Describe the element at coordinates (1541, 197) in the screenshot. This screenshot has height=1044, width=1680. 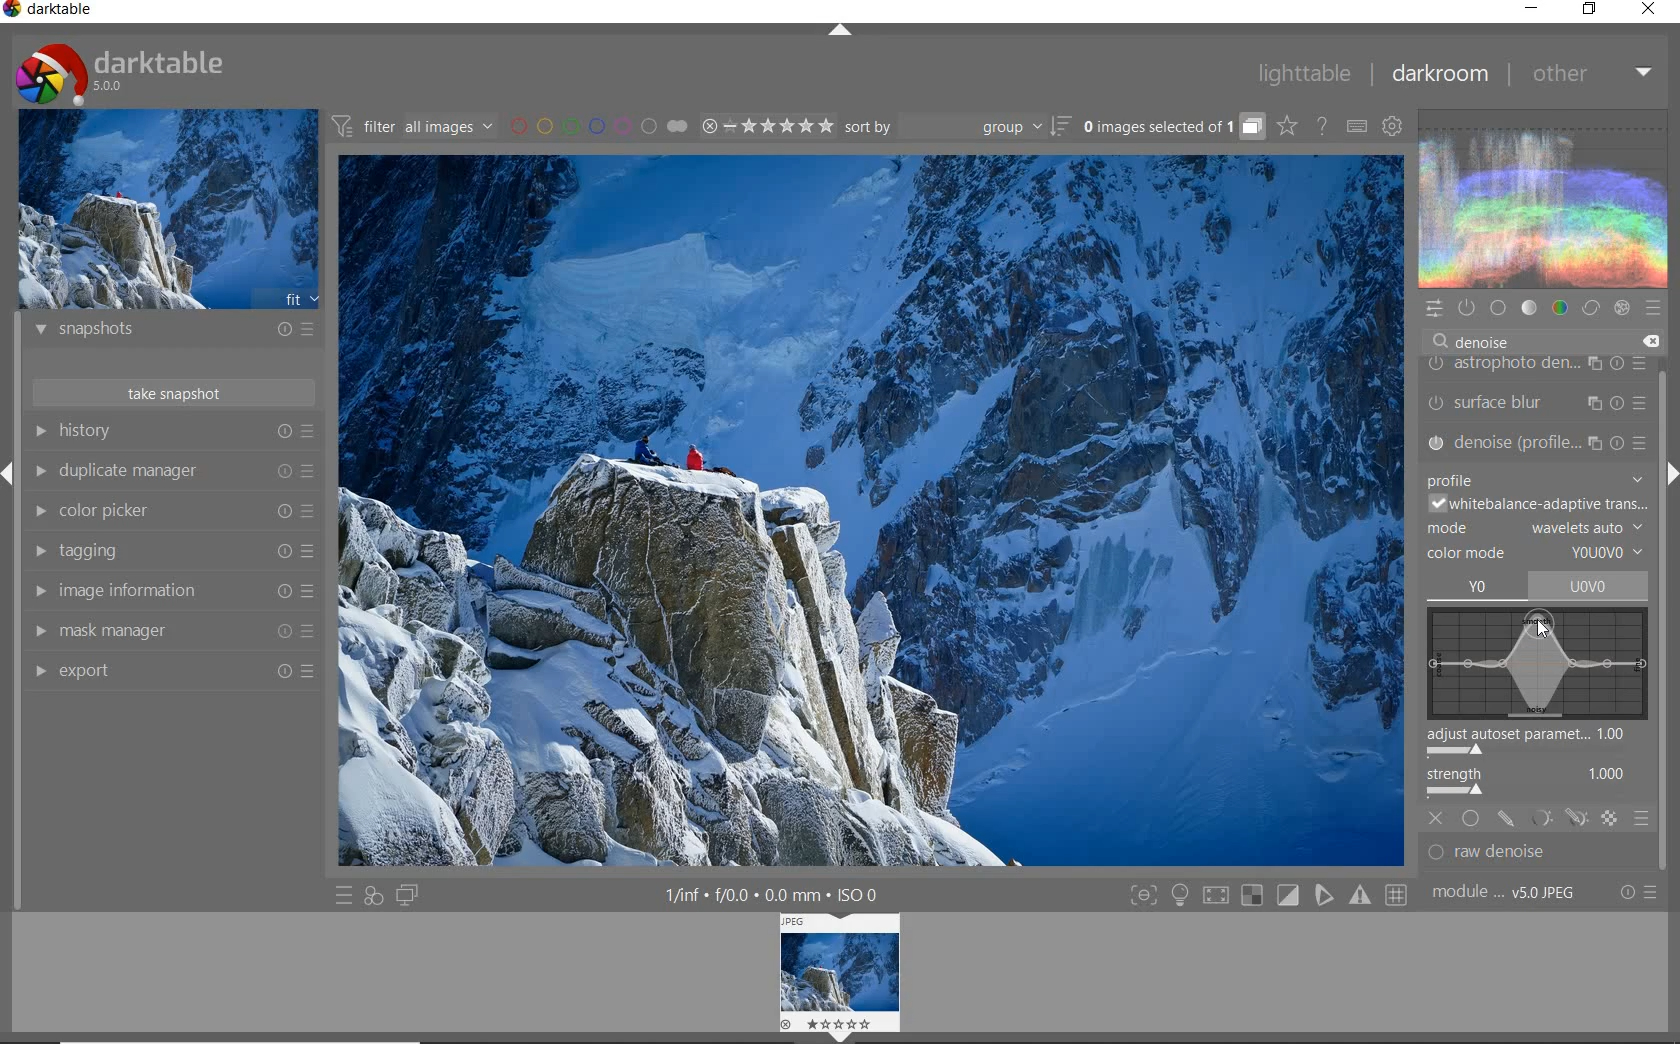
I see `waveform` at that location.